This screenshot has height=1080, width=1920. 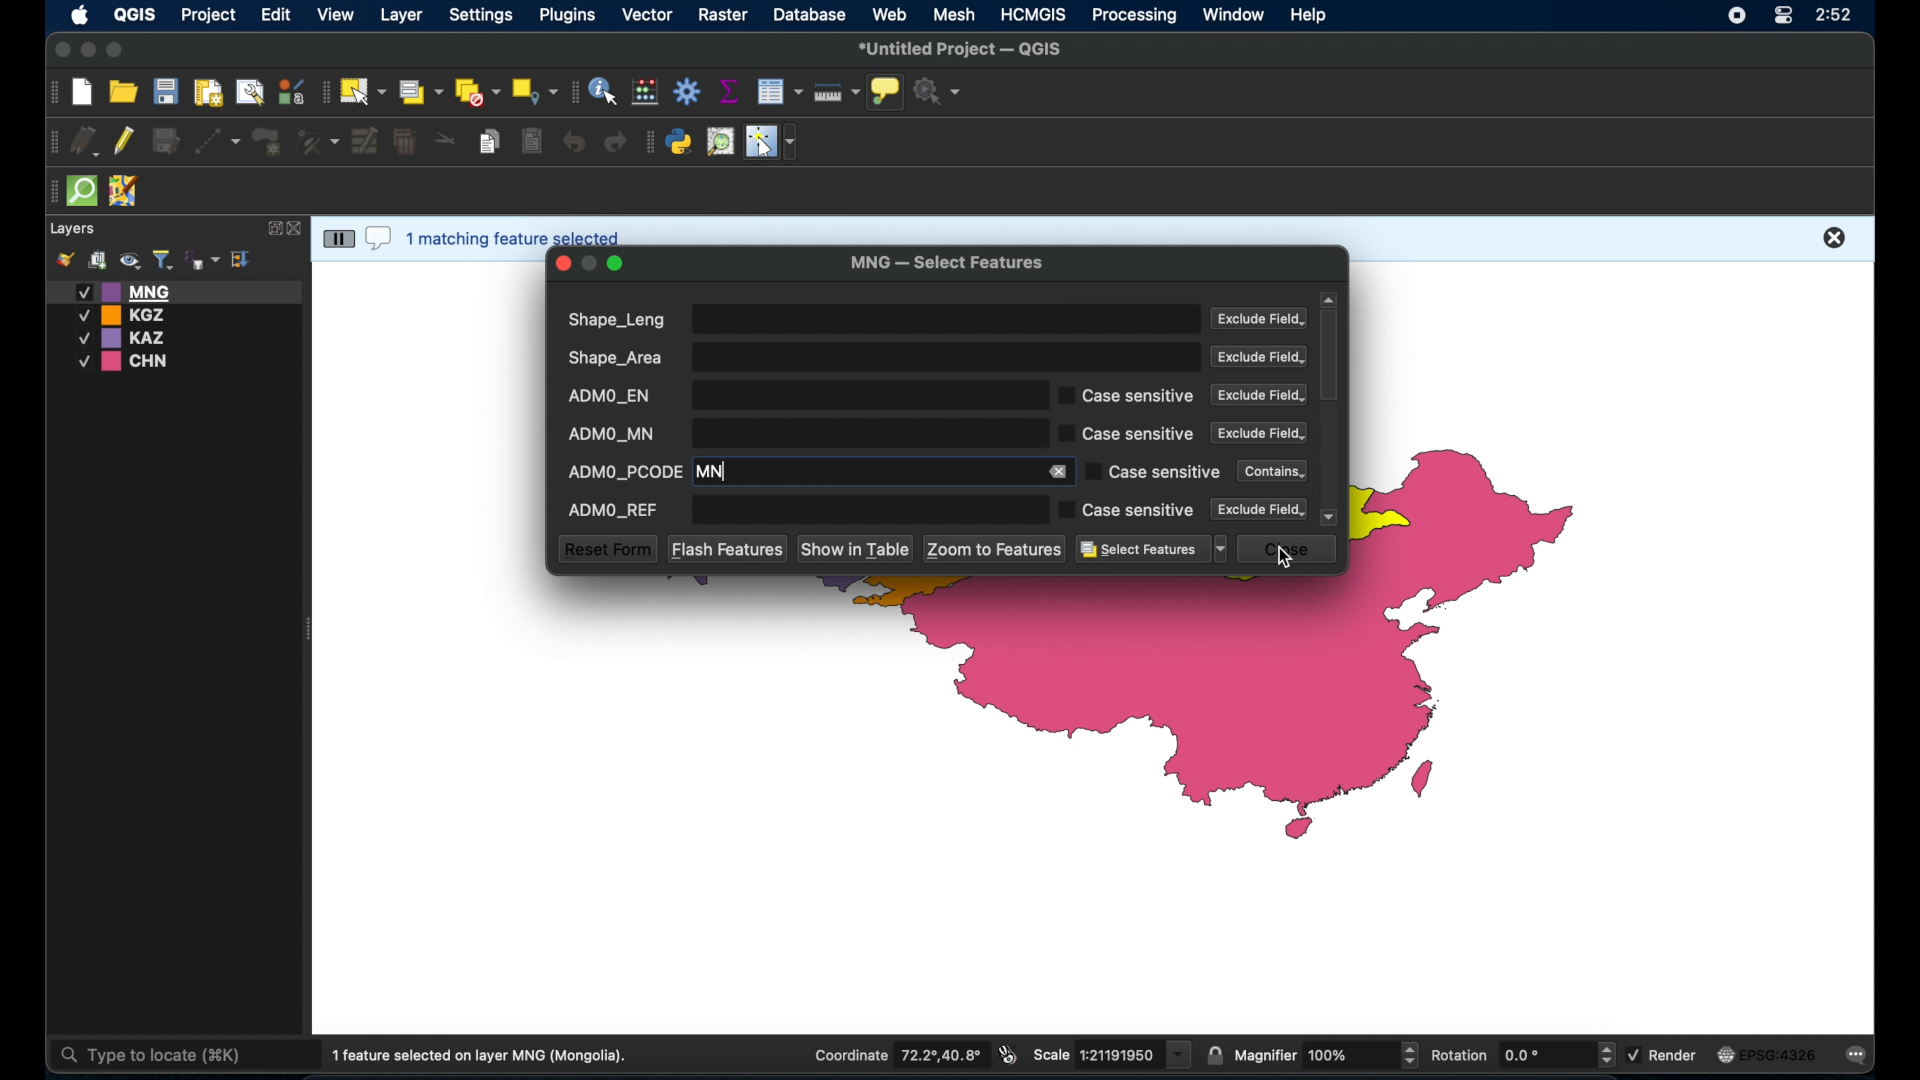 What do you see at coordinates (477, 92) in the screenshot?
I see `deselect all features` at bounding box center [477, 92].